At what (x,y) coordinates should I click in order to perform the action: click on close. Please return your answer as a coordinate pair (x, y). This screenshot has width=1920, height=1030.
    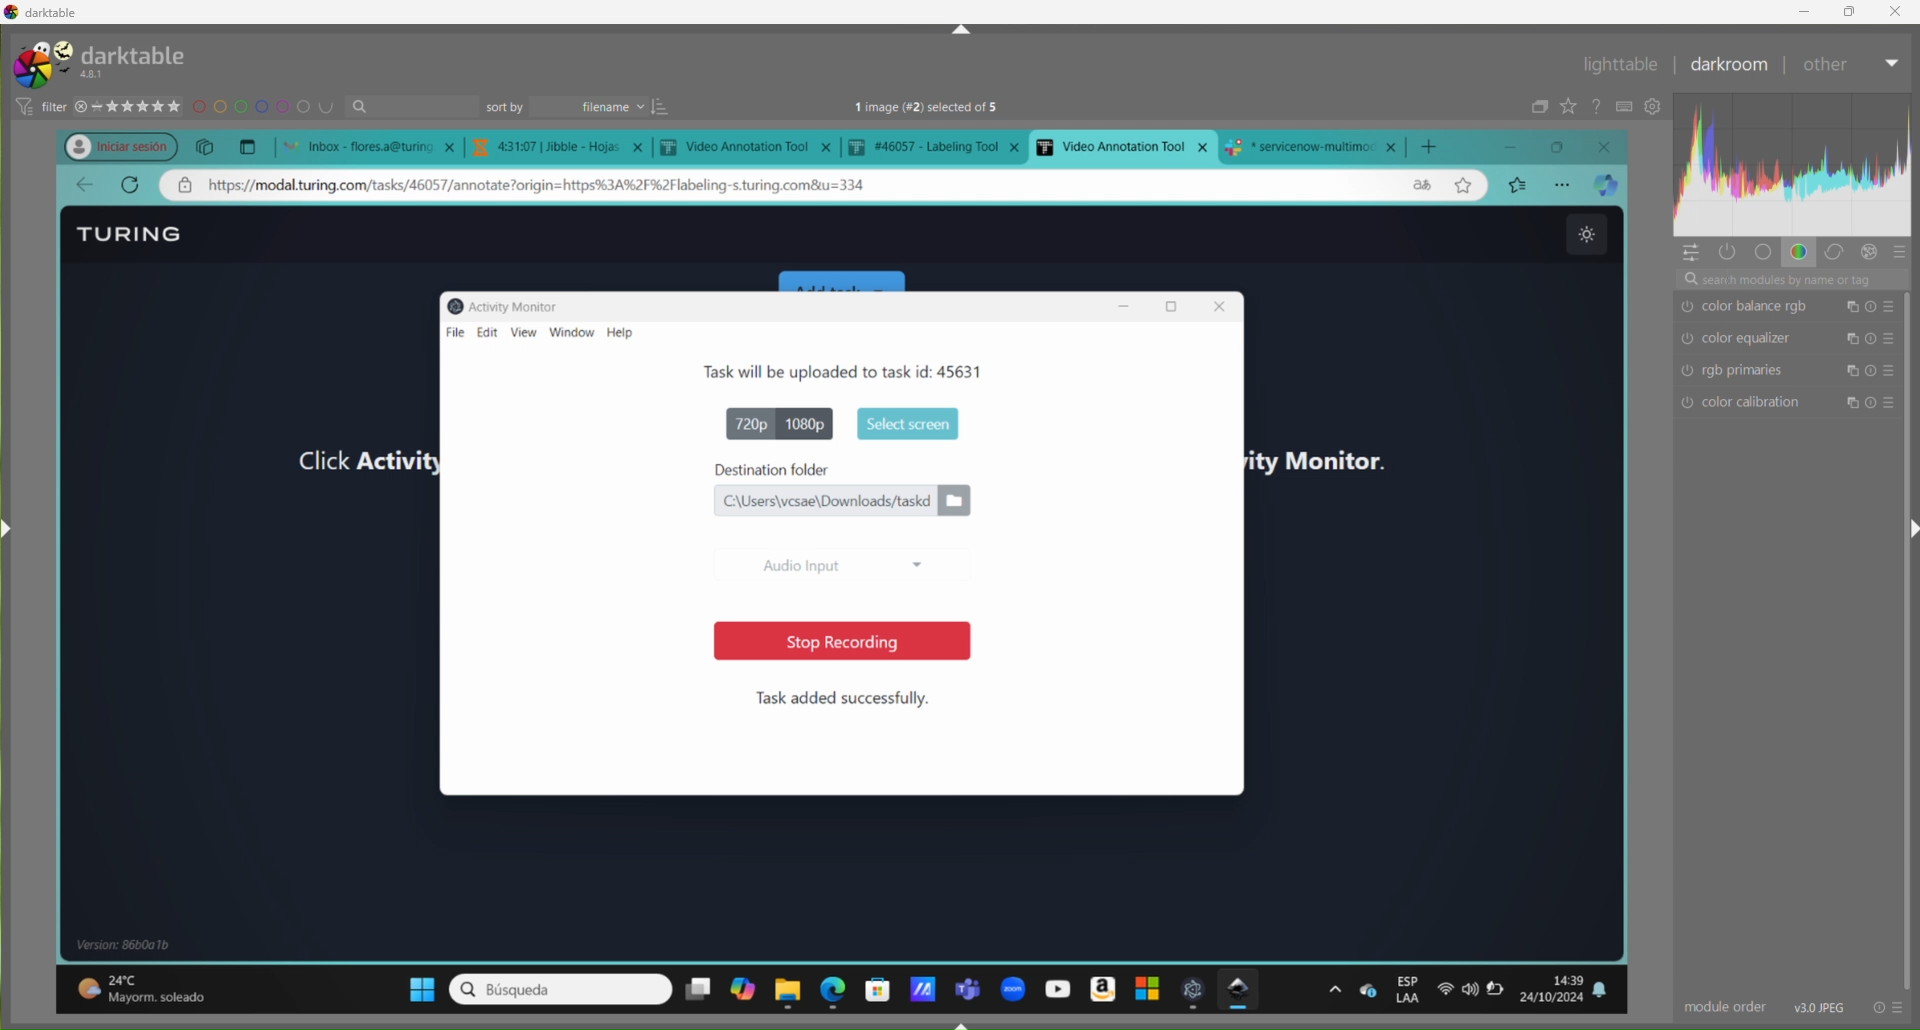
    Looking at the image, I should click on (1610, 145).